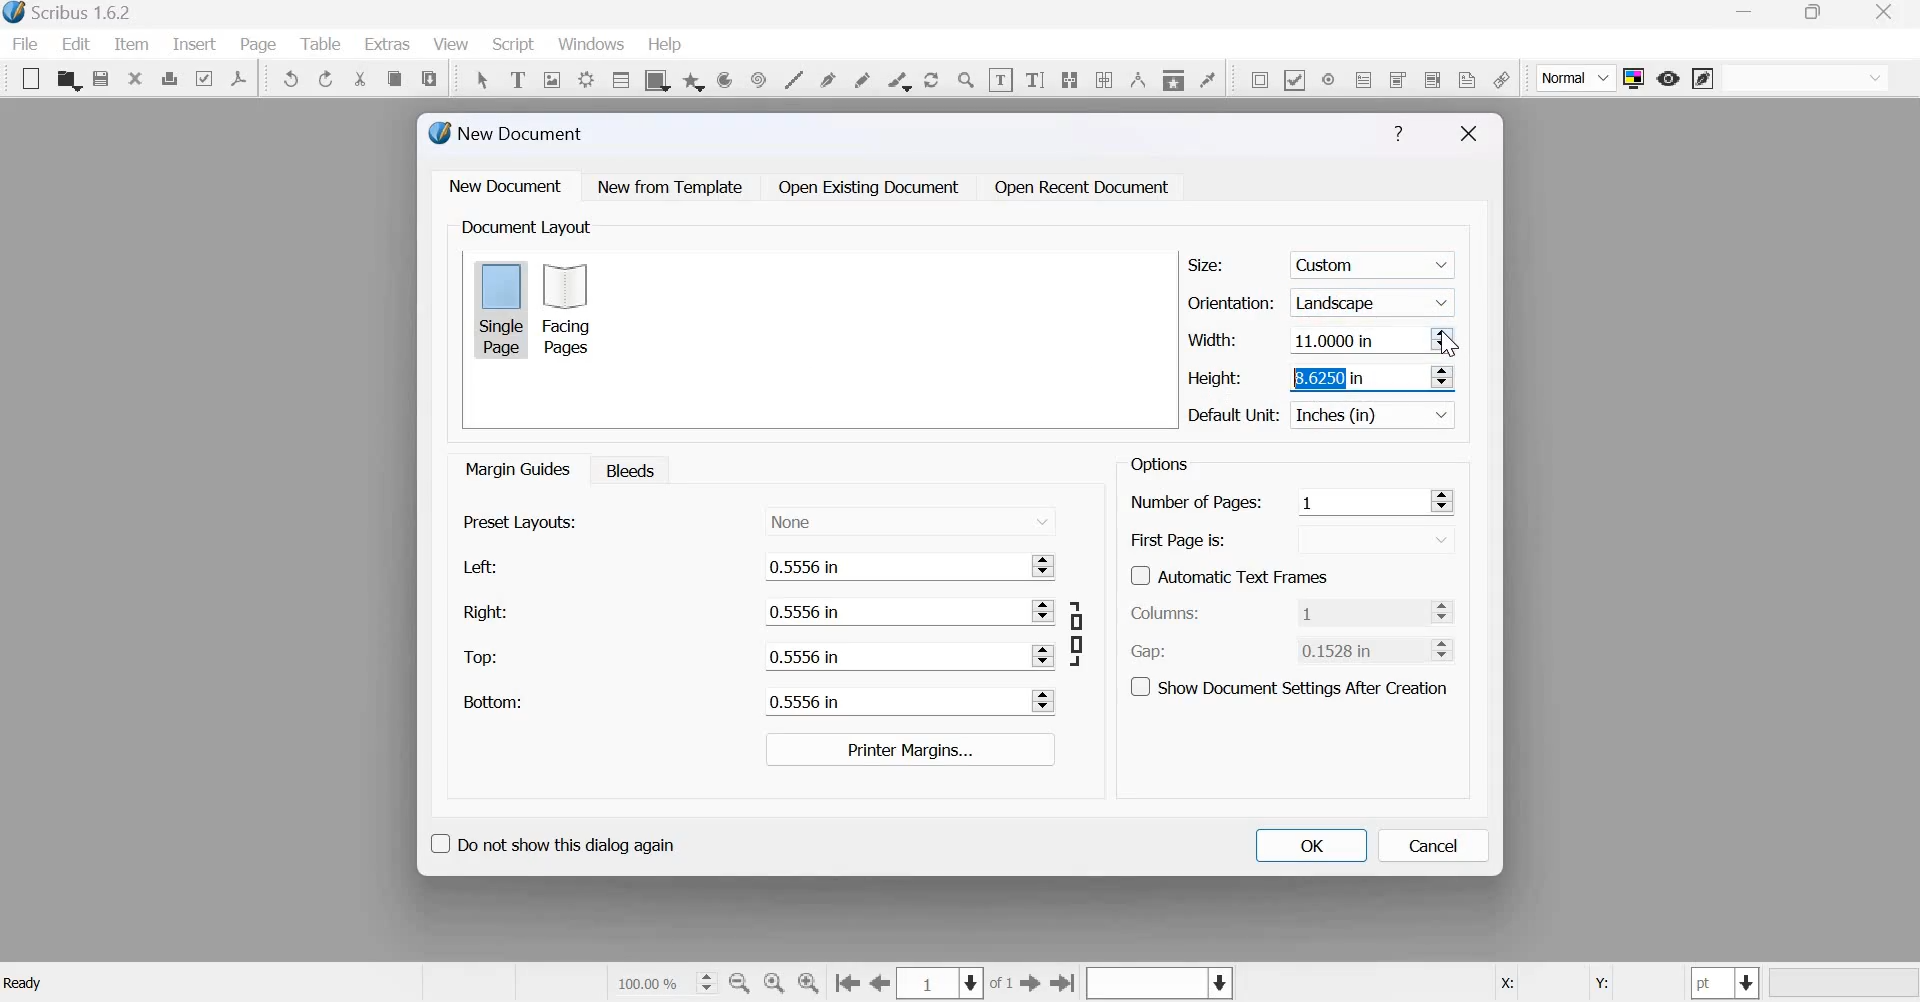 Image resolution: width=1920 pixels, height=1002 pixels. I want to click on View, so click(453, 45).